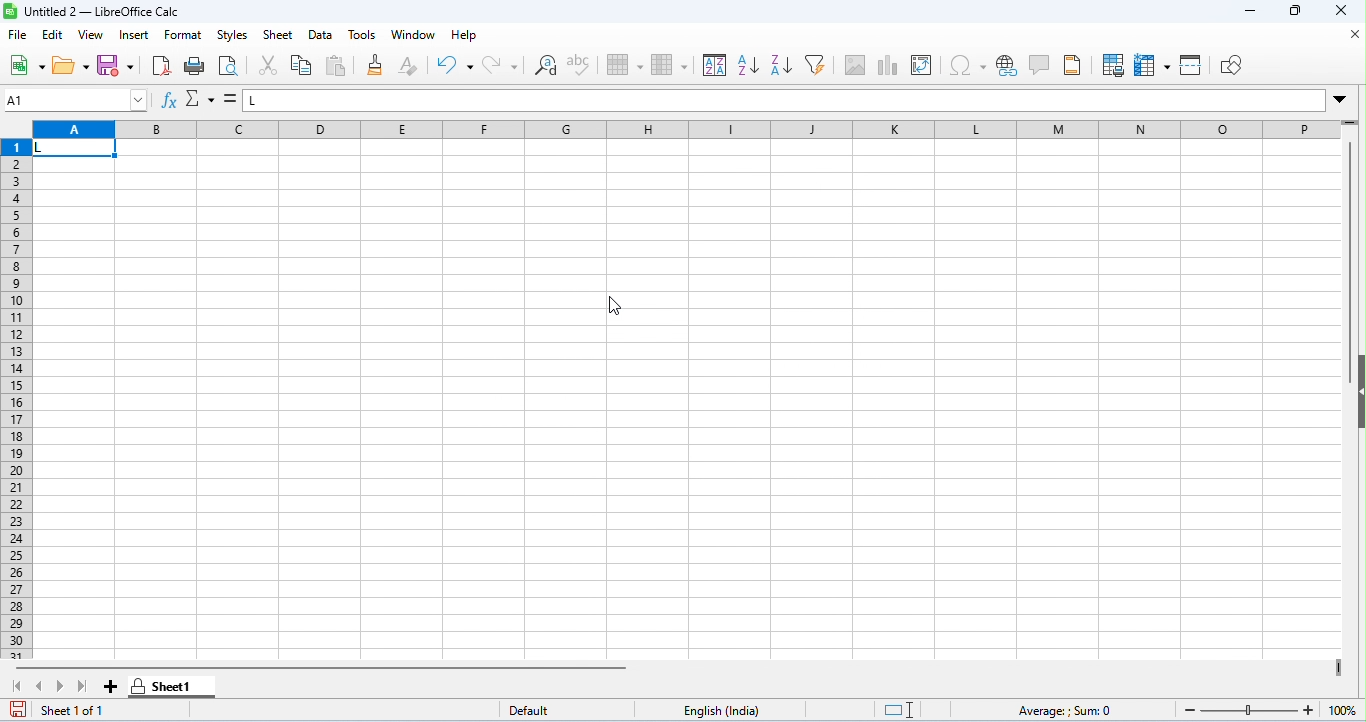 Image resolution: width=1366 pixels, height=722 pixels. What do you see at coordinates (1114, 65) in the screenshot?
I see `define print preview` at bounding box center [1114, 65].